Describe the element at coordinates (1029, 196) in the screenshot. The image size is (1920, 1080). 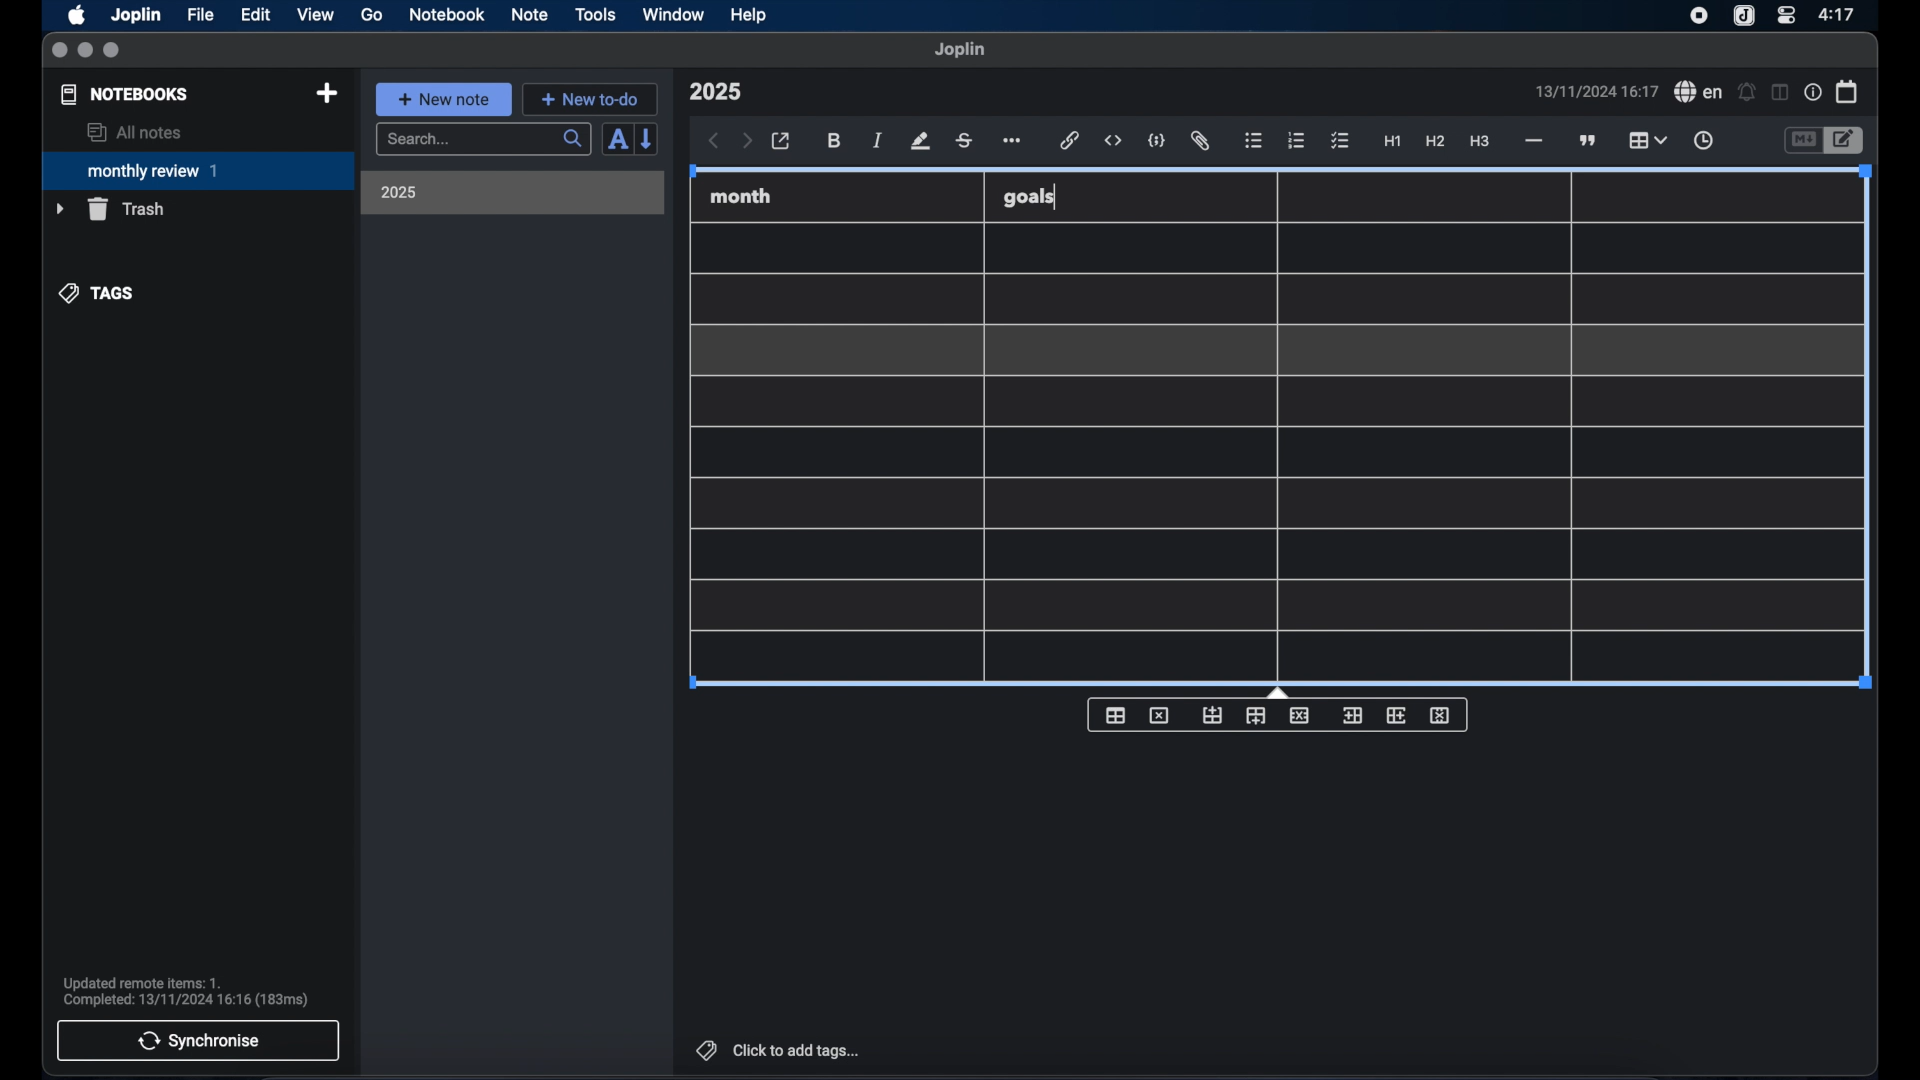
I see `goals` at that location.